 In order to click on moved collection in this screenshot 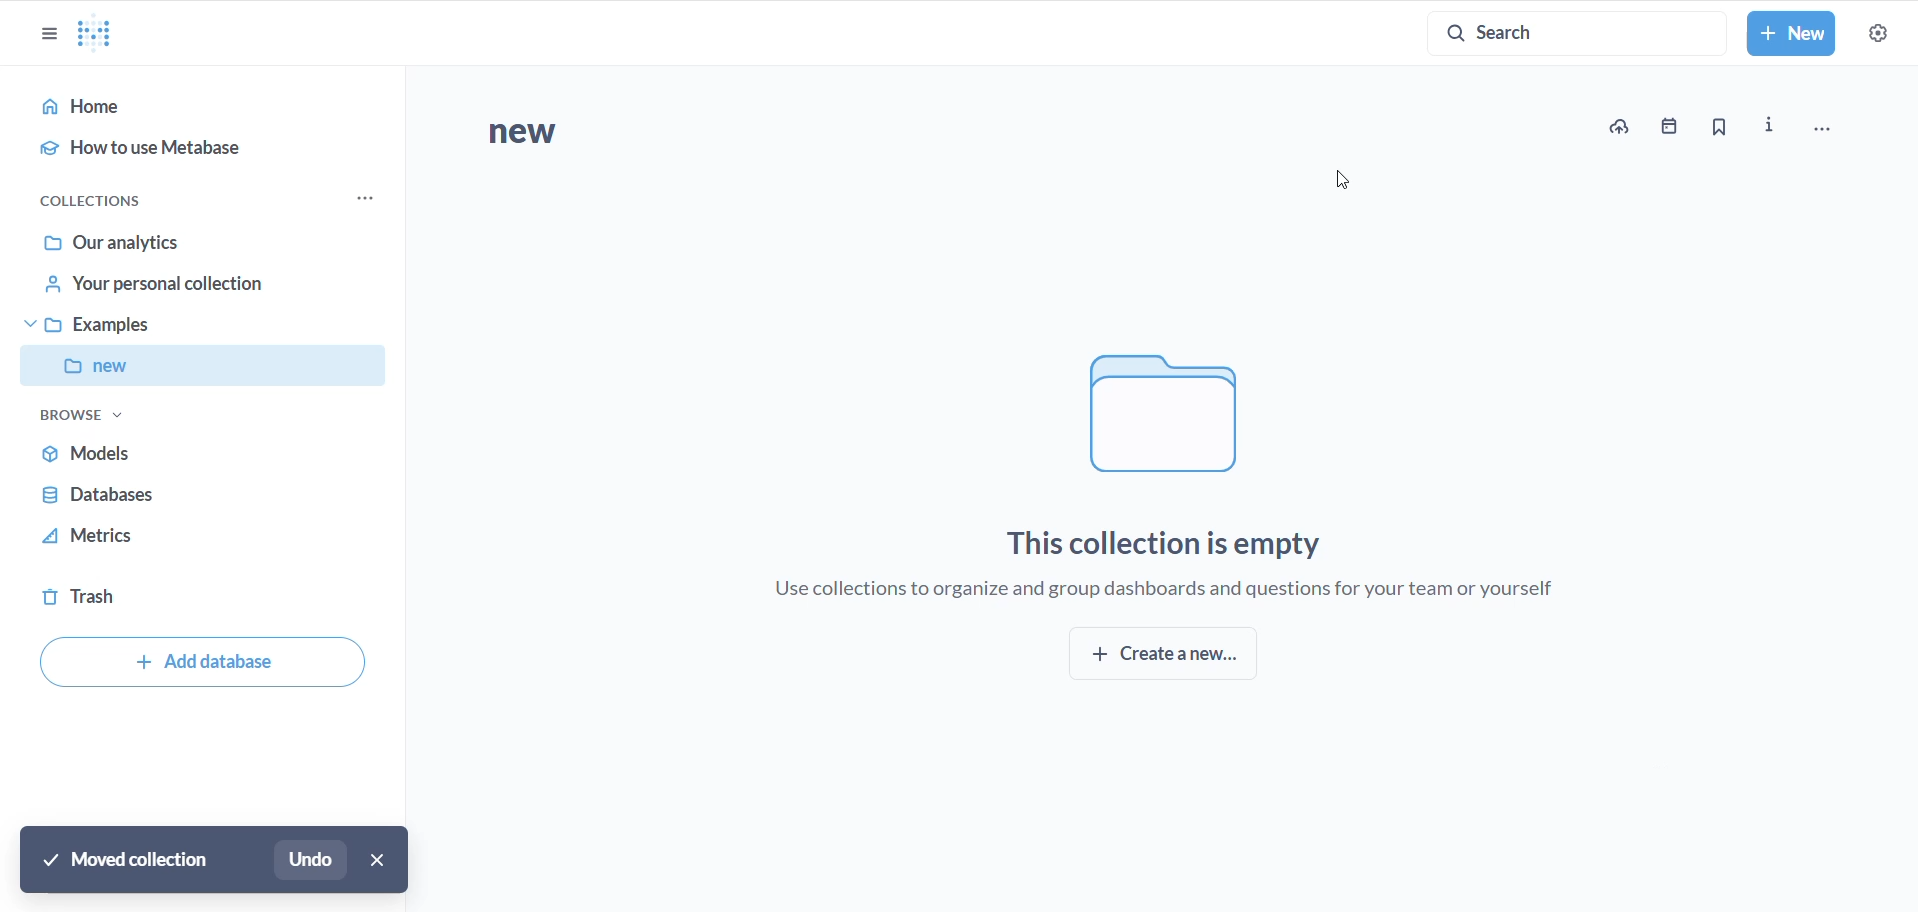, I will do `click(129, 859)`.